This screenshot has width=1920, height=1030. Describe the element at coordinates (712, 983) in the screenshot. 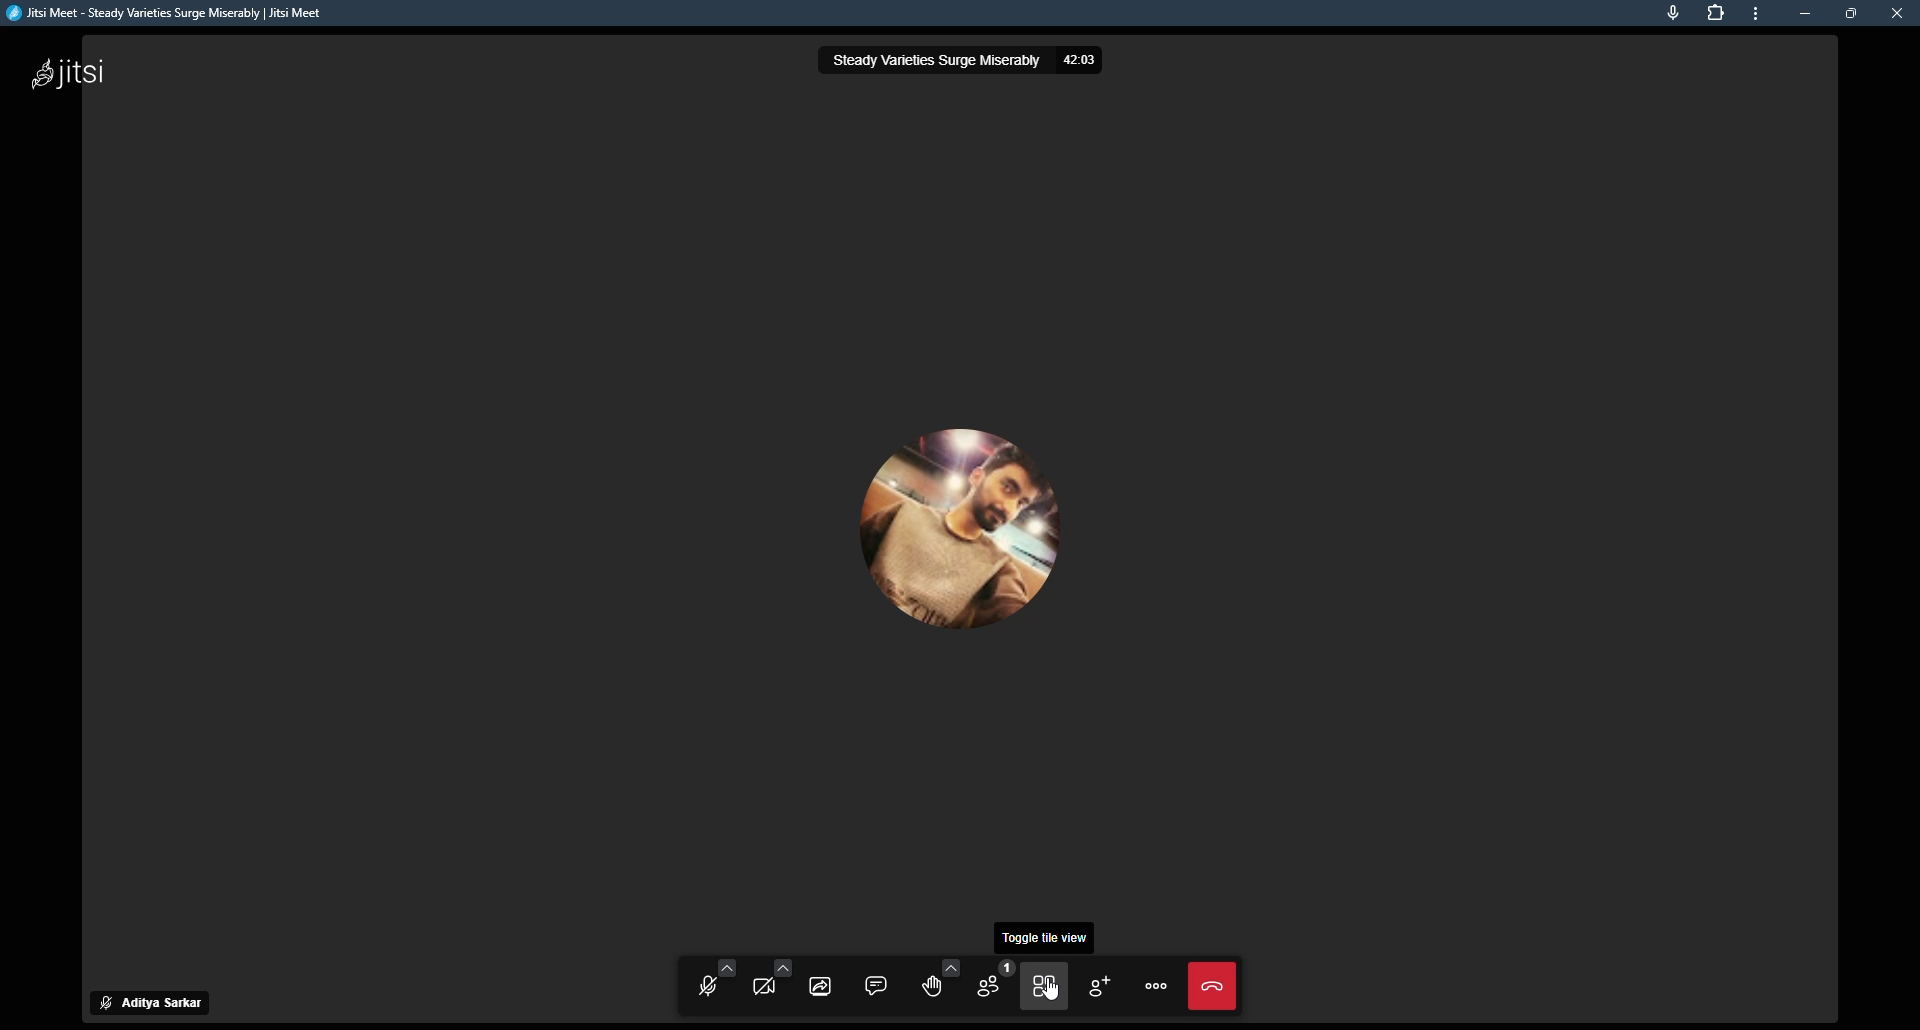

I see `start mic` at that location.